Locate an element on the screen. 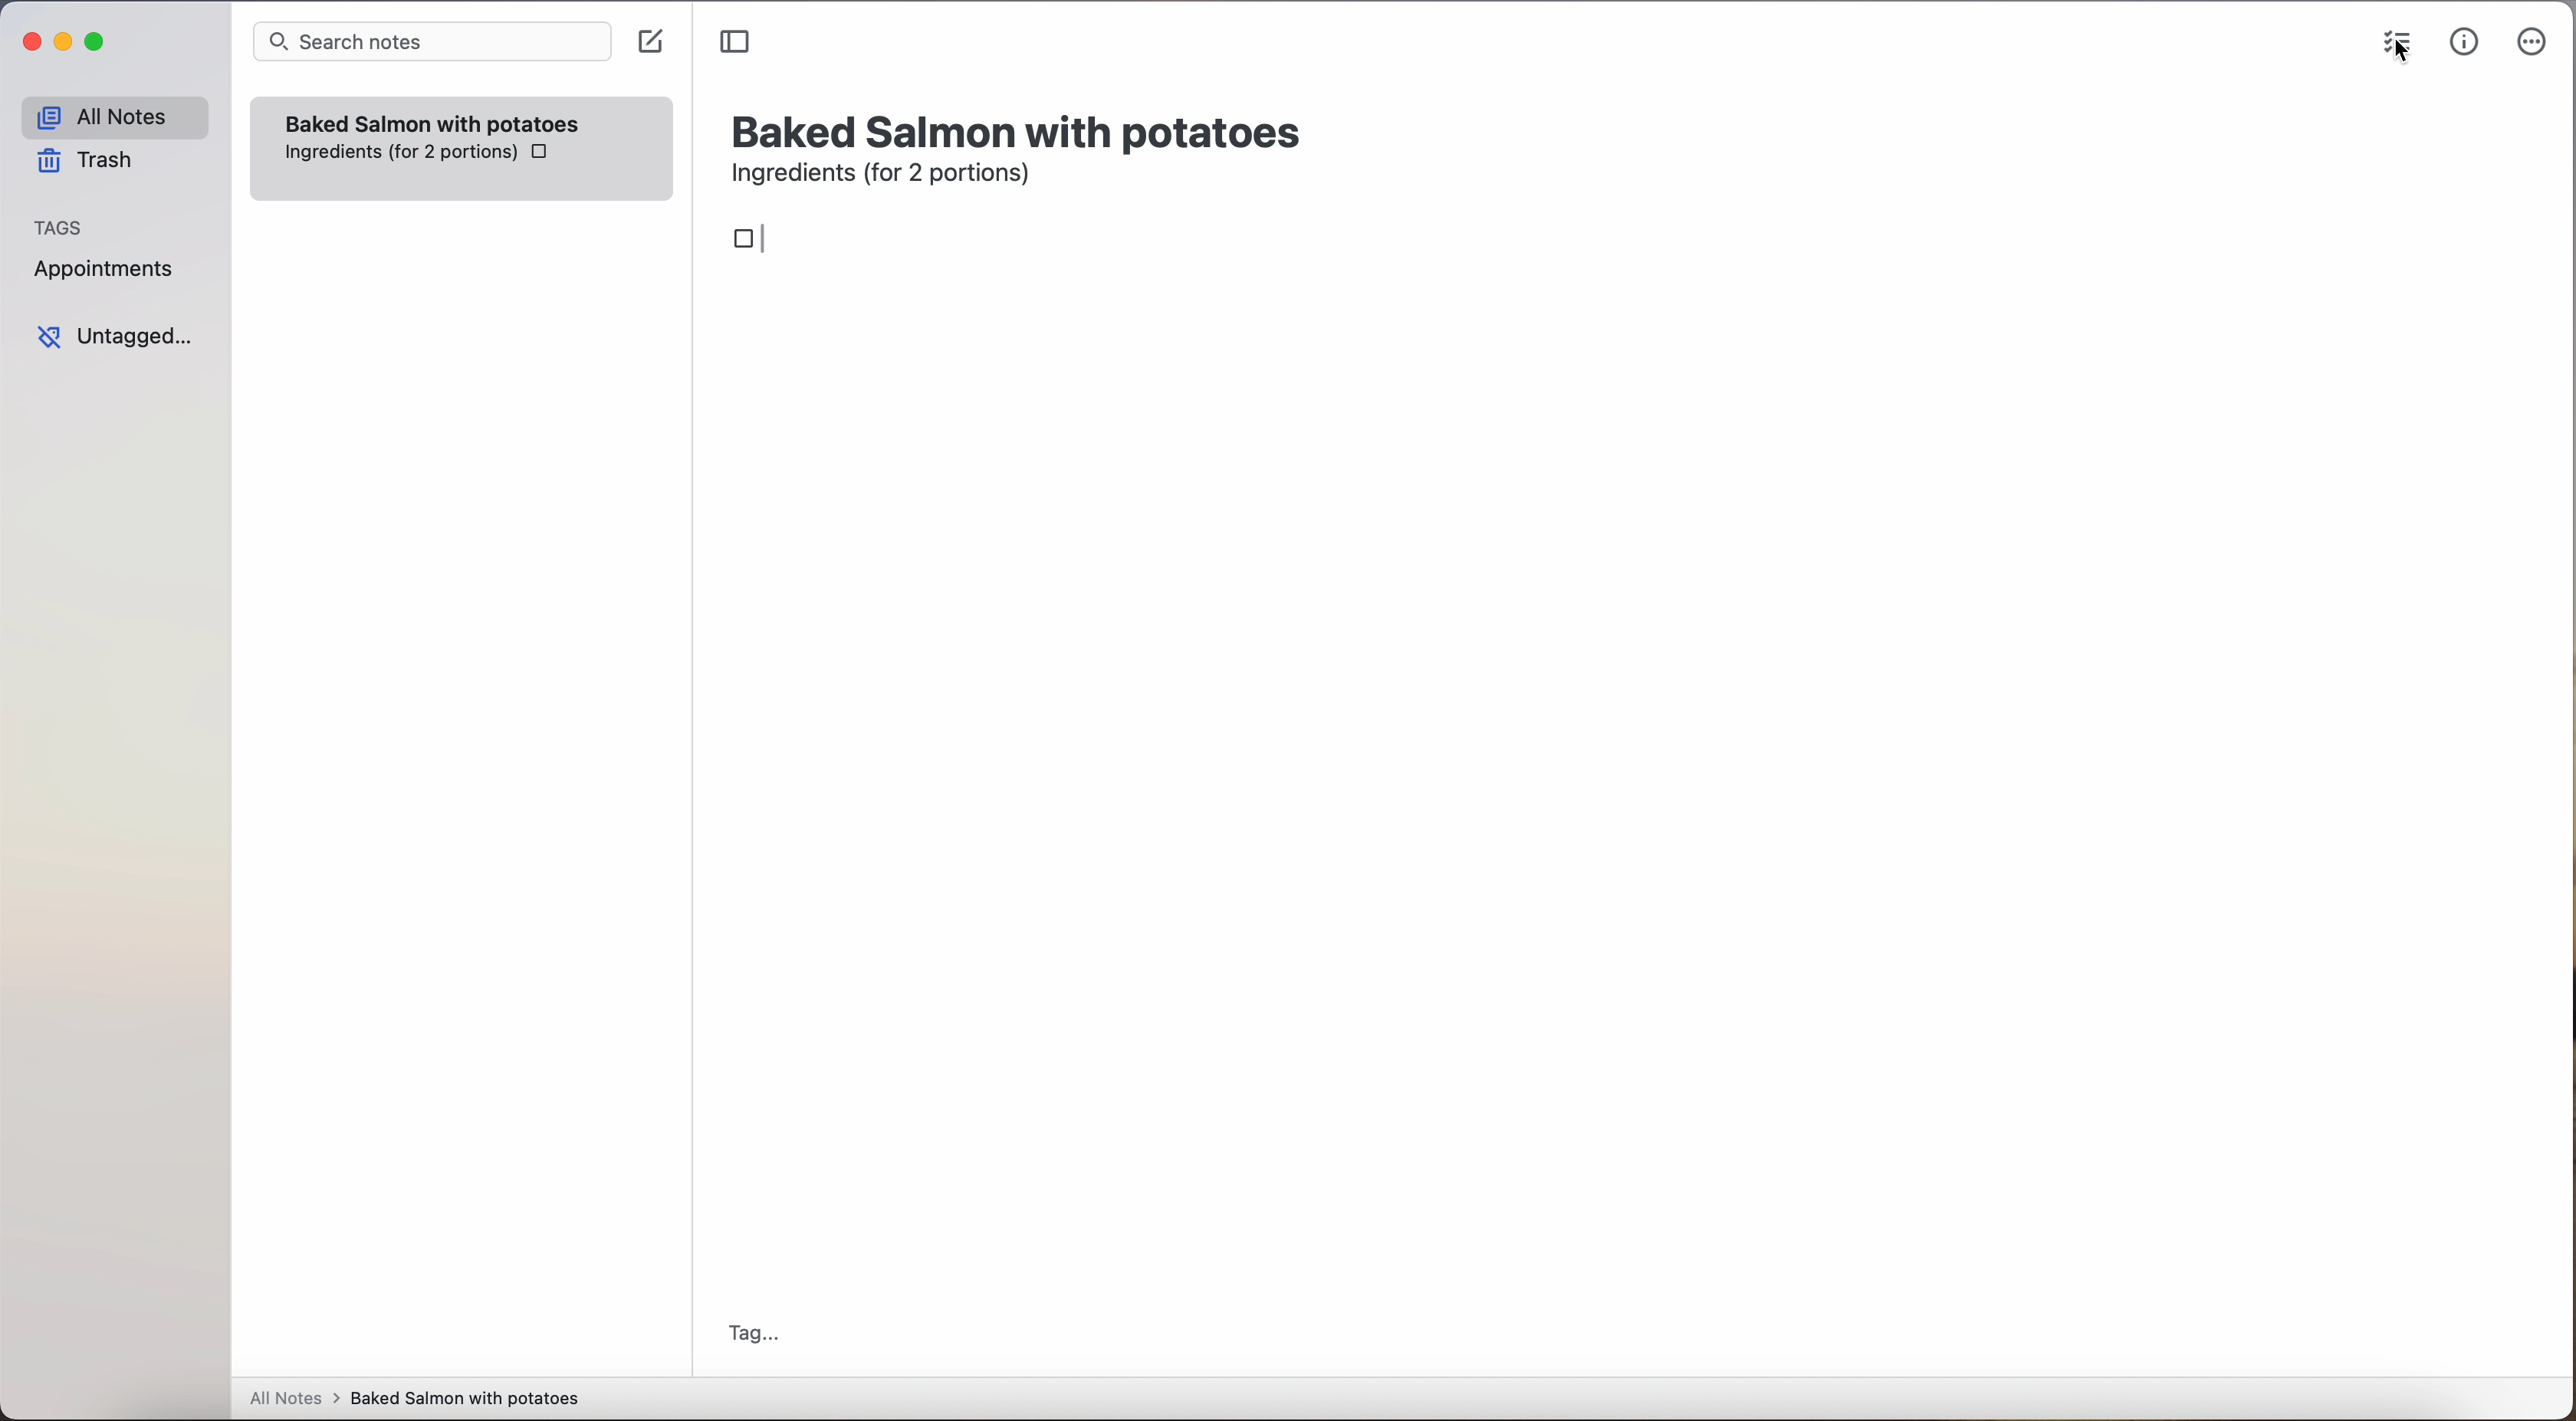  metrics is located at coordinates (2465, 41).